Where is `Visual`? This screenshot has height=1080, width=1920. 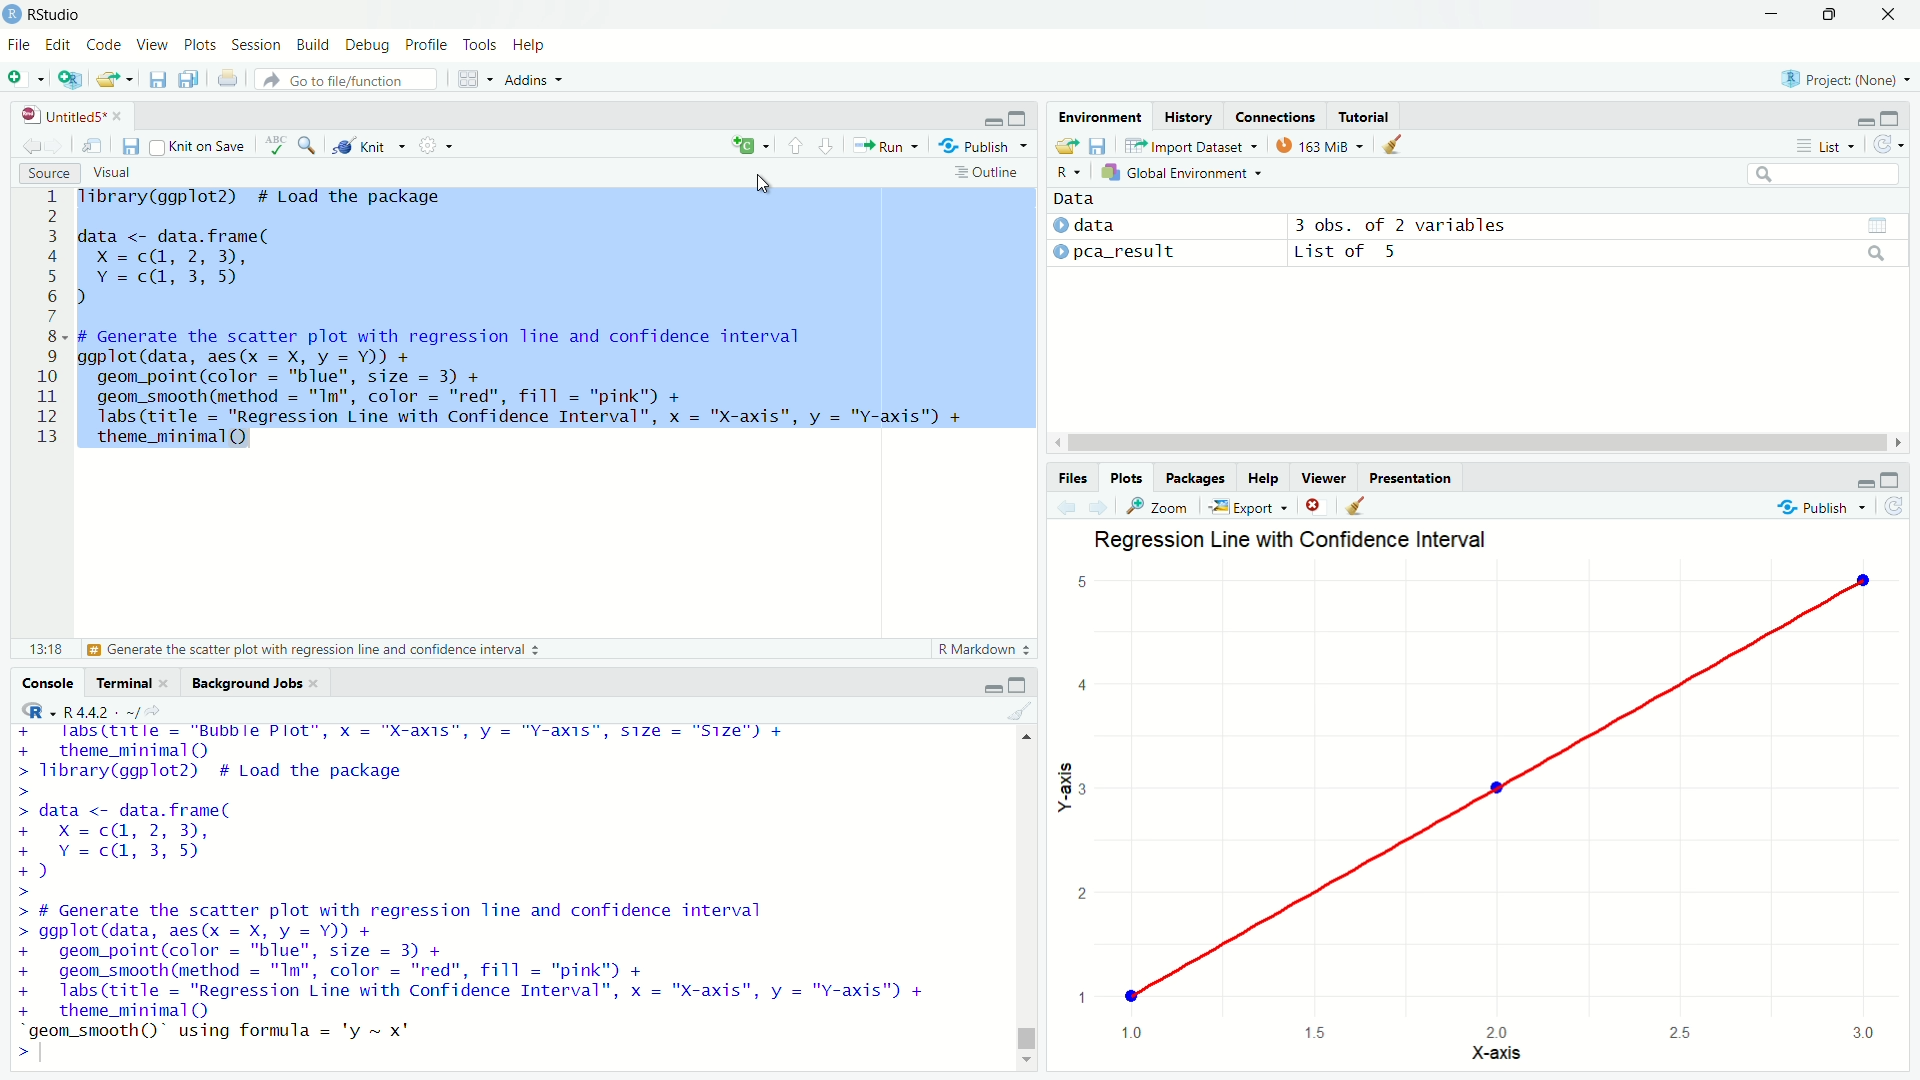
Visual is located at coordinates (112, 173).